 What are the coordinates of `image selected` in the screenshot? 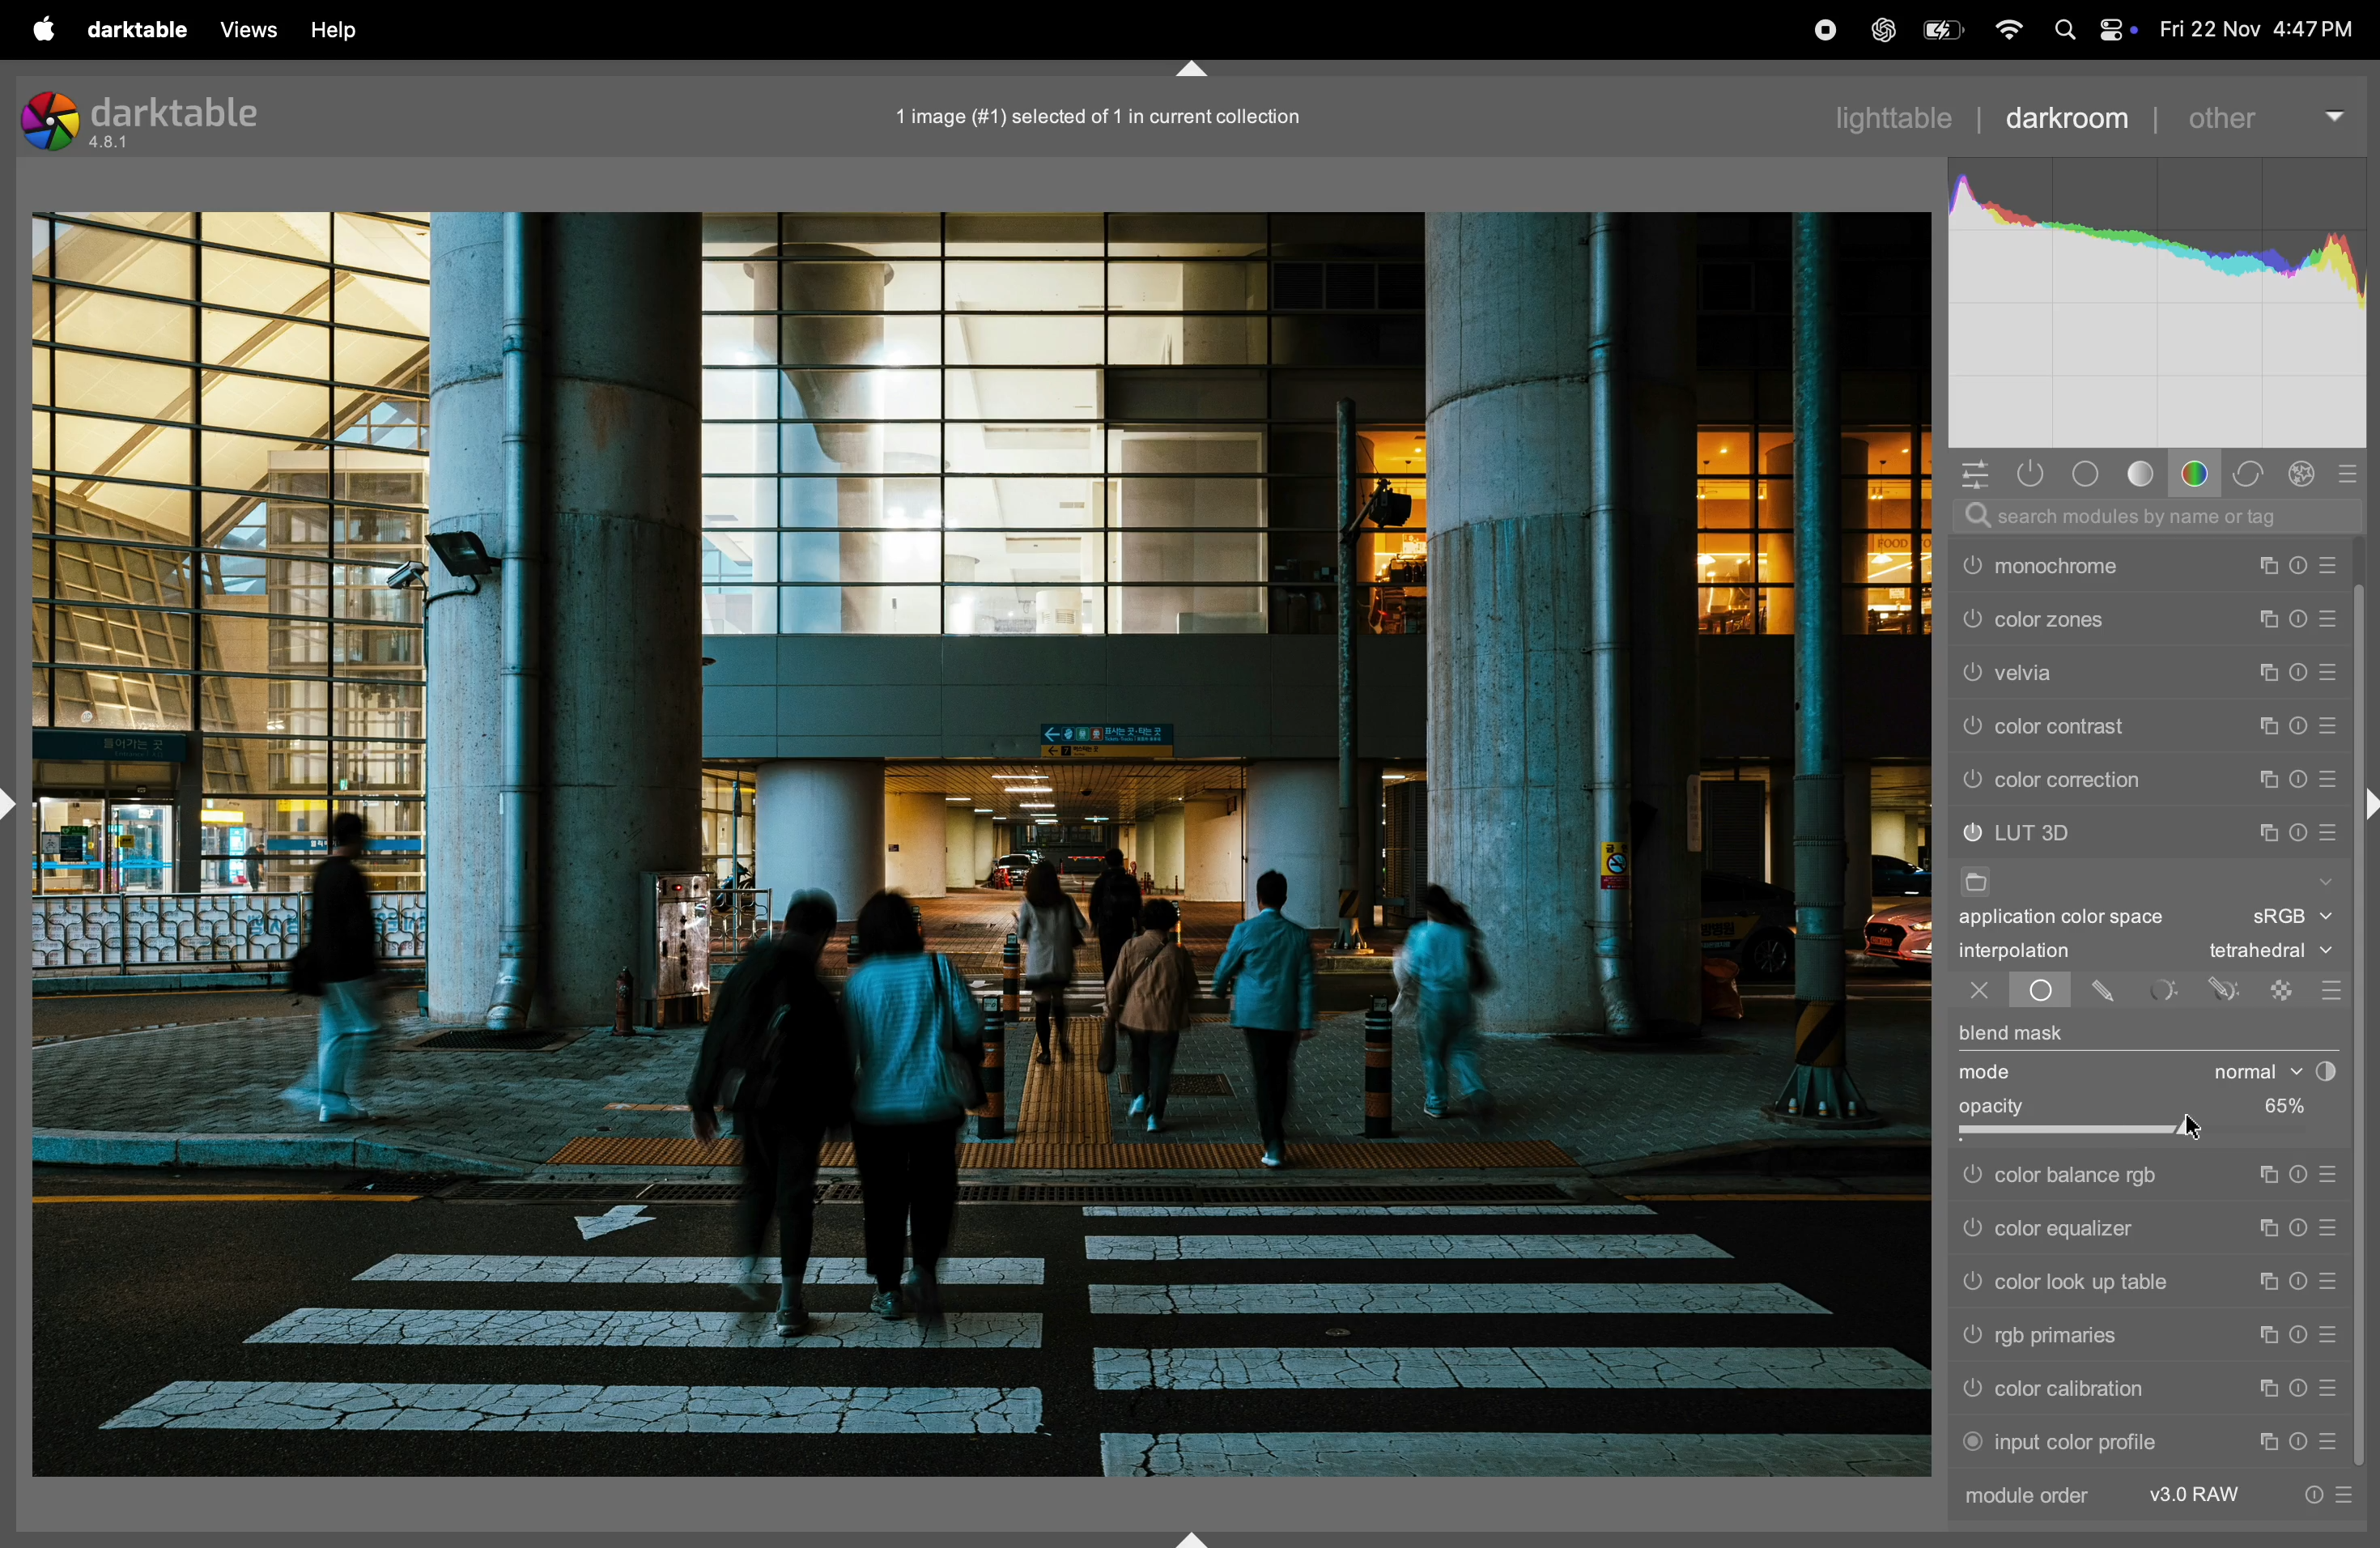 It's located at (1124, 113).